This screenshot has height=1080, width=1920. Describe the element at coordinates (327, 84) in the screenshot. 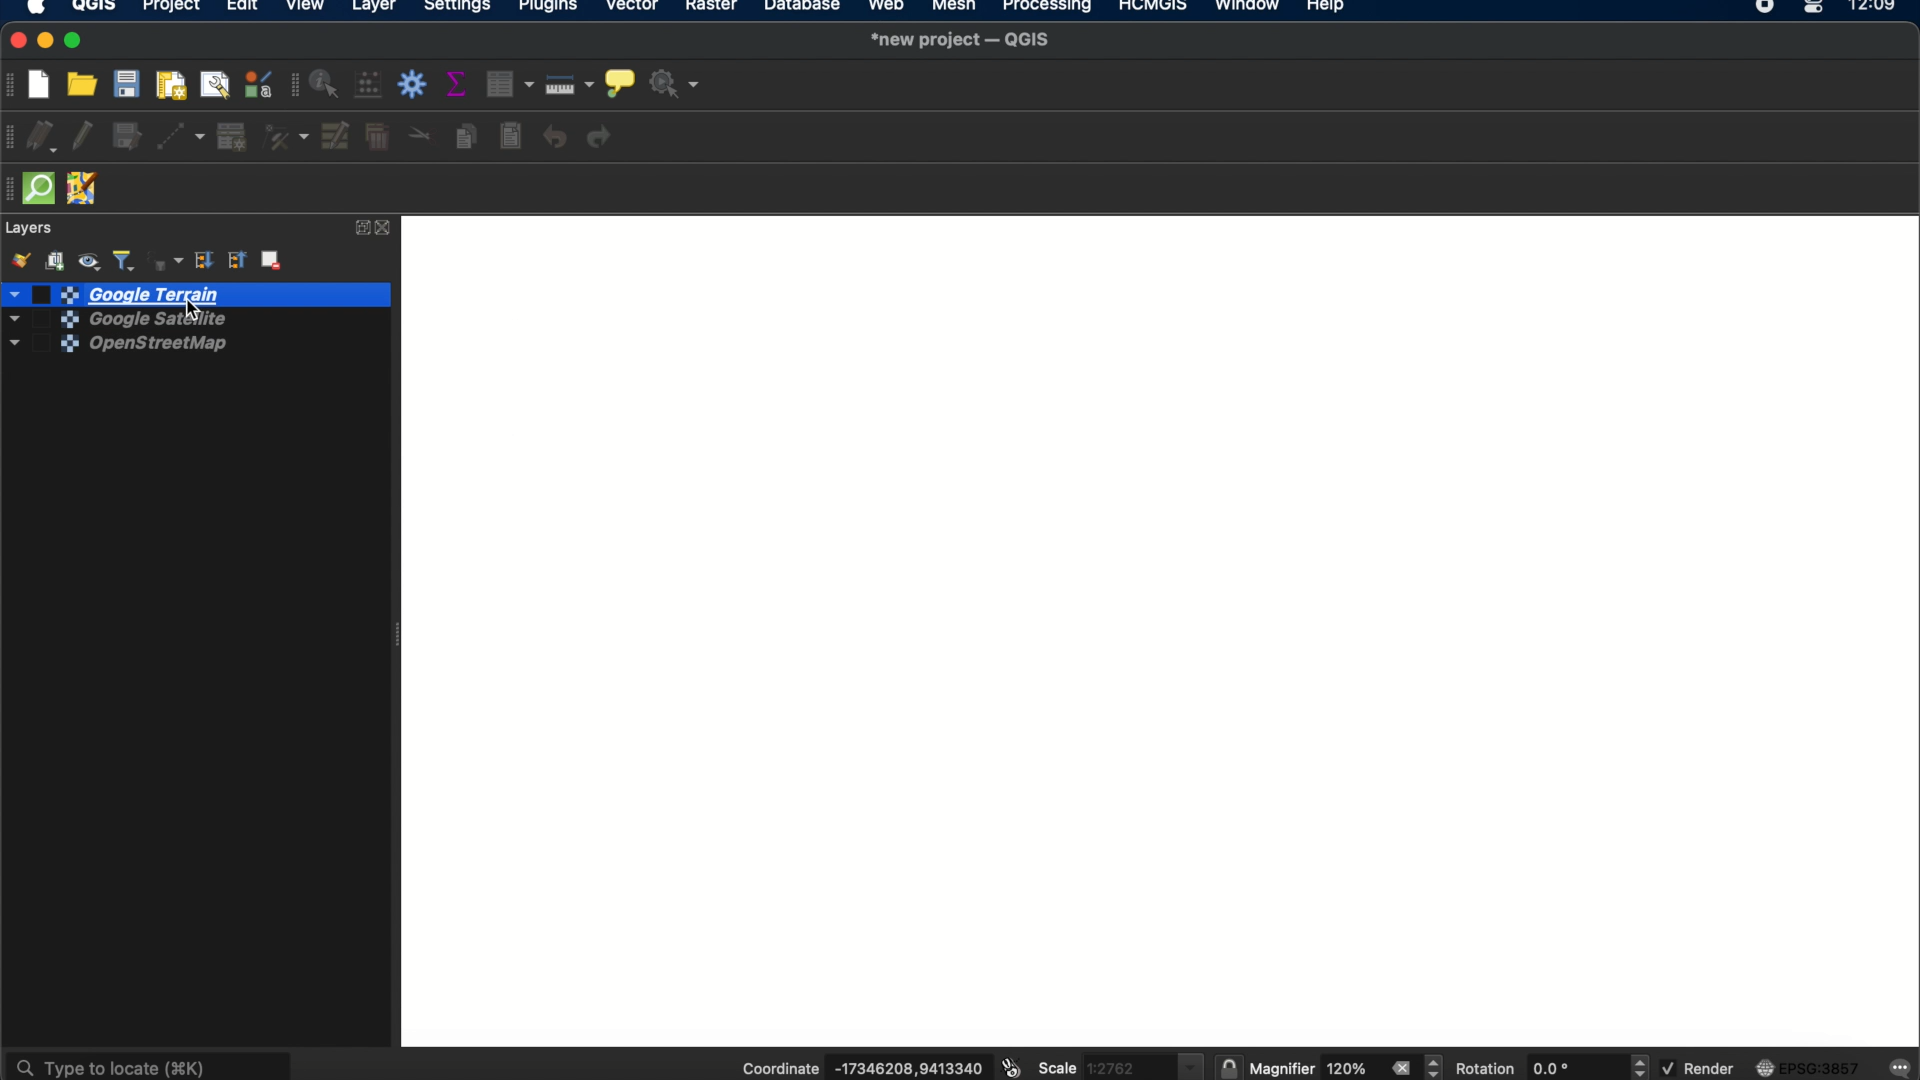

I see `identify features` at that location.